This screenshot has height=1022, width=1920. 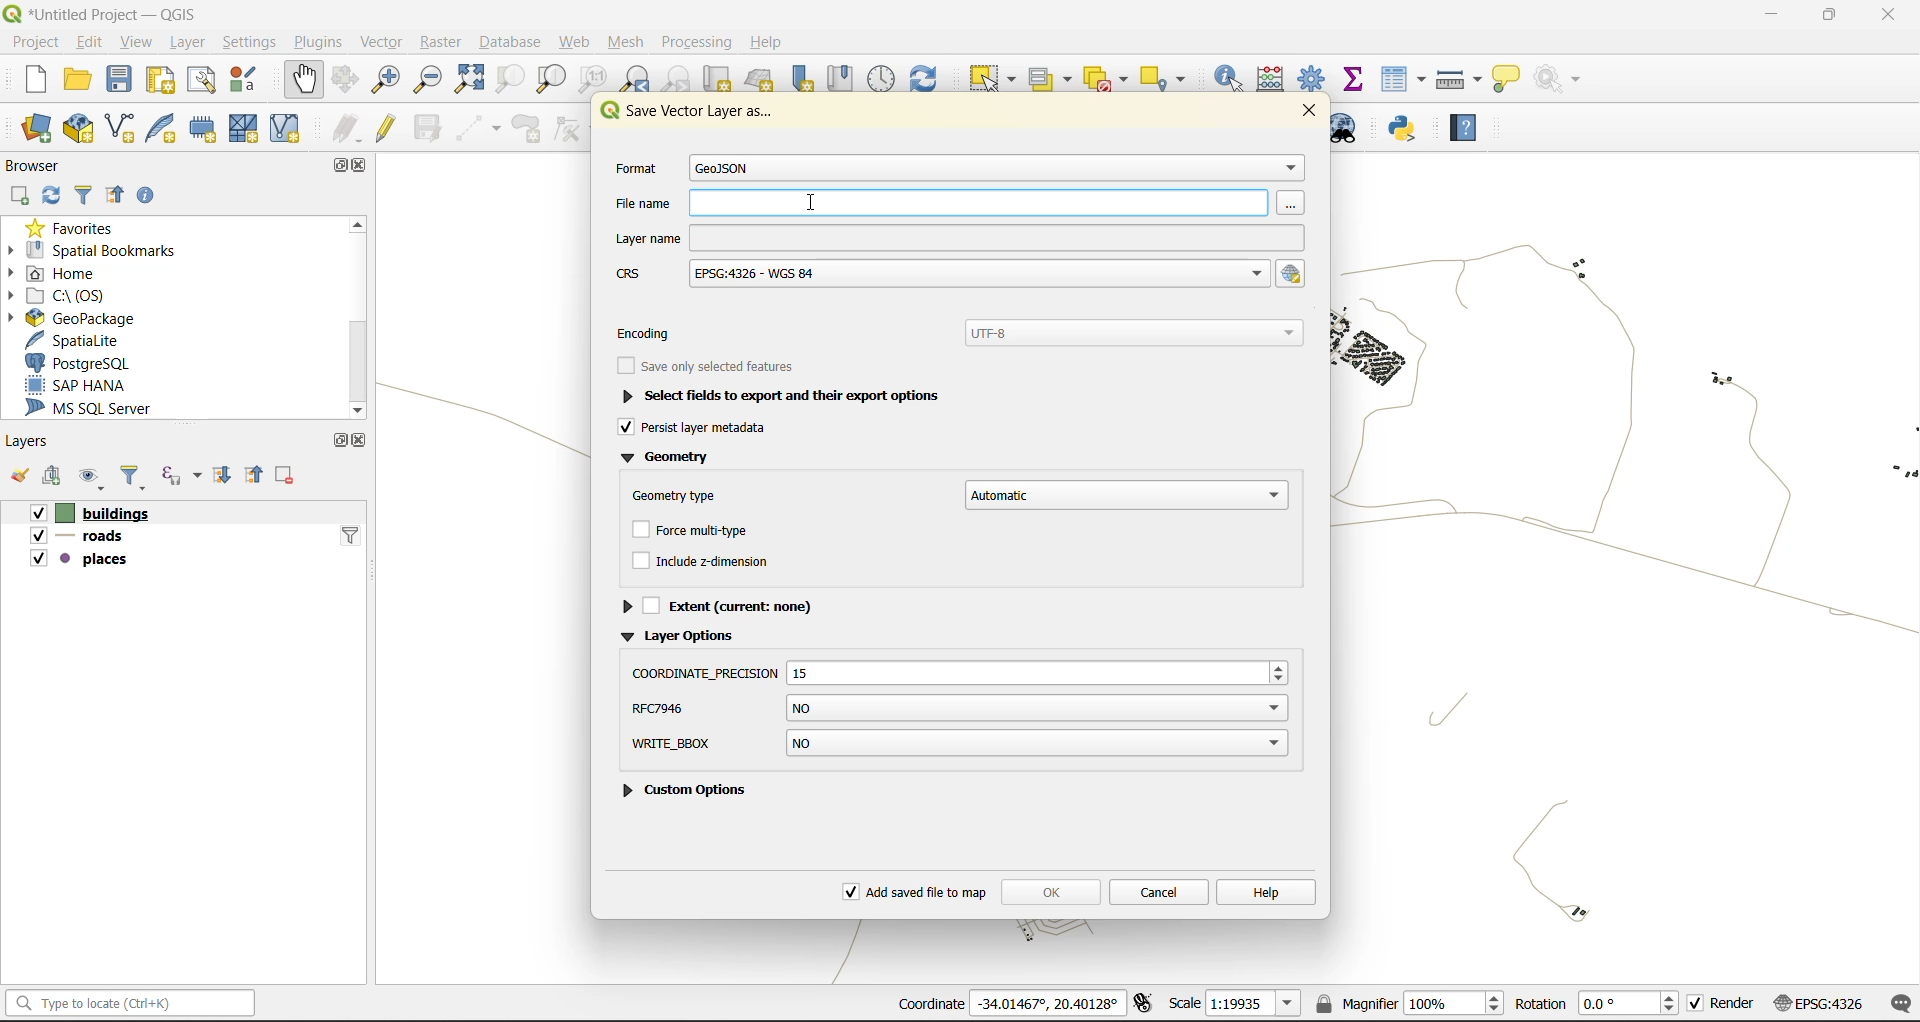 I want to click on crs, so click(x=940, y=275).